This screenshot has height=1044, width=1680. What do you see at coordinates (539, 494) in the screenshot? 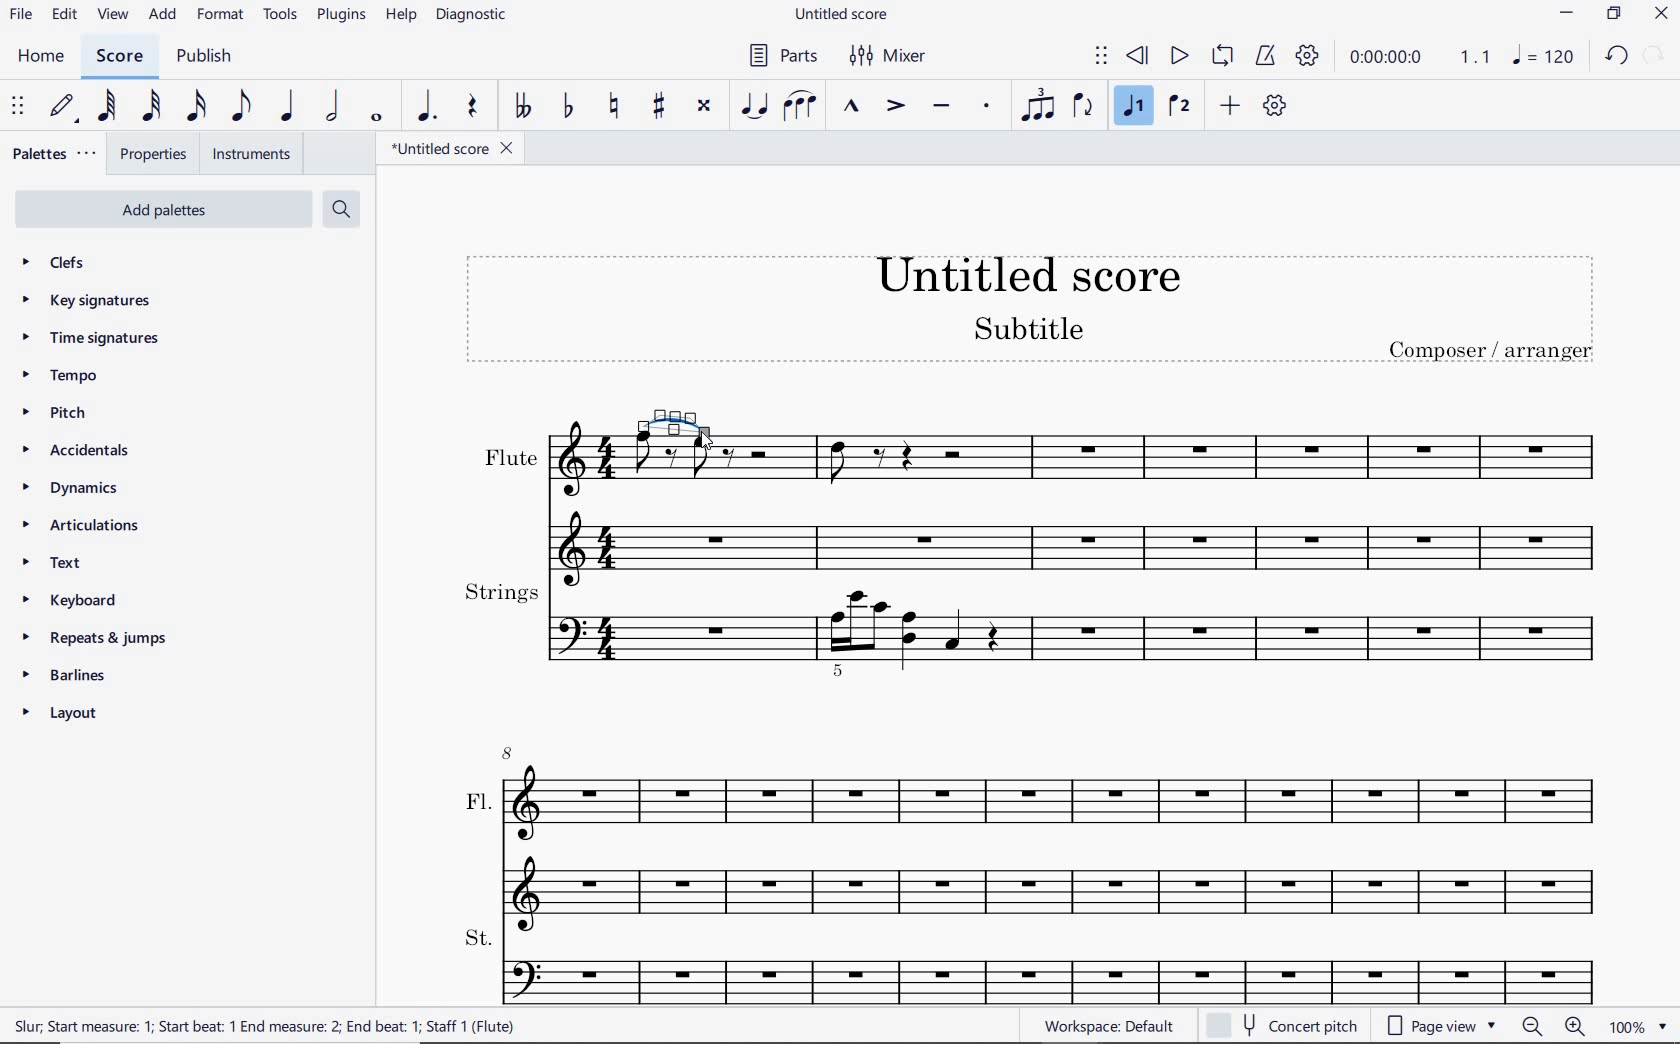
I see `` at bounding box center [539, 494].